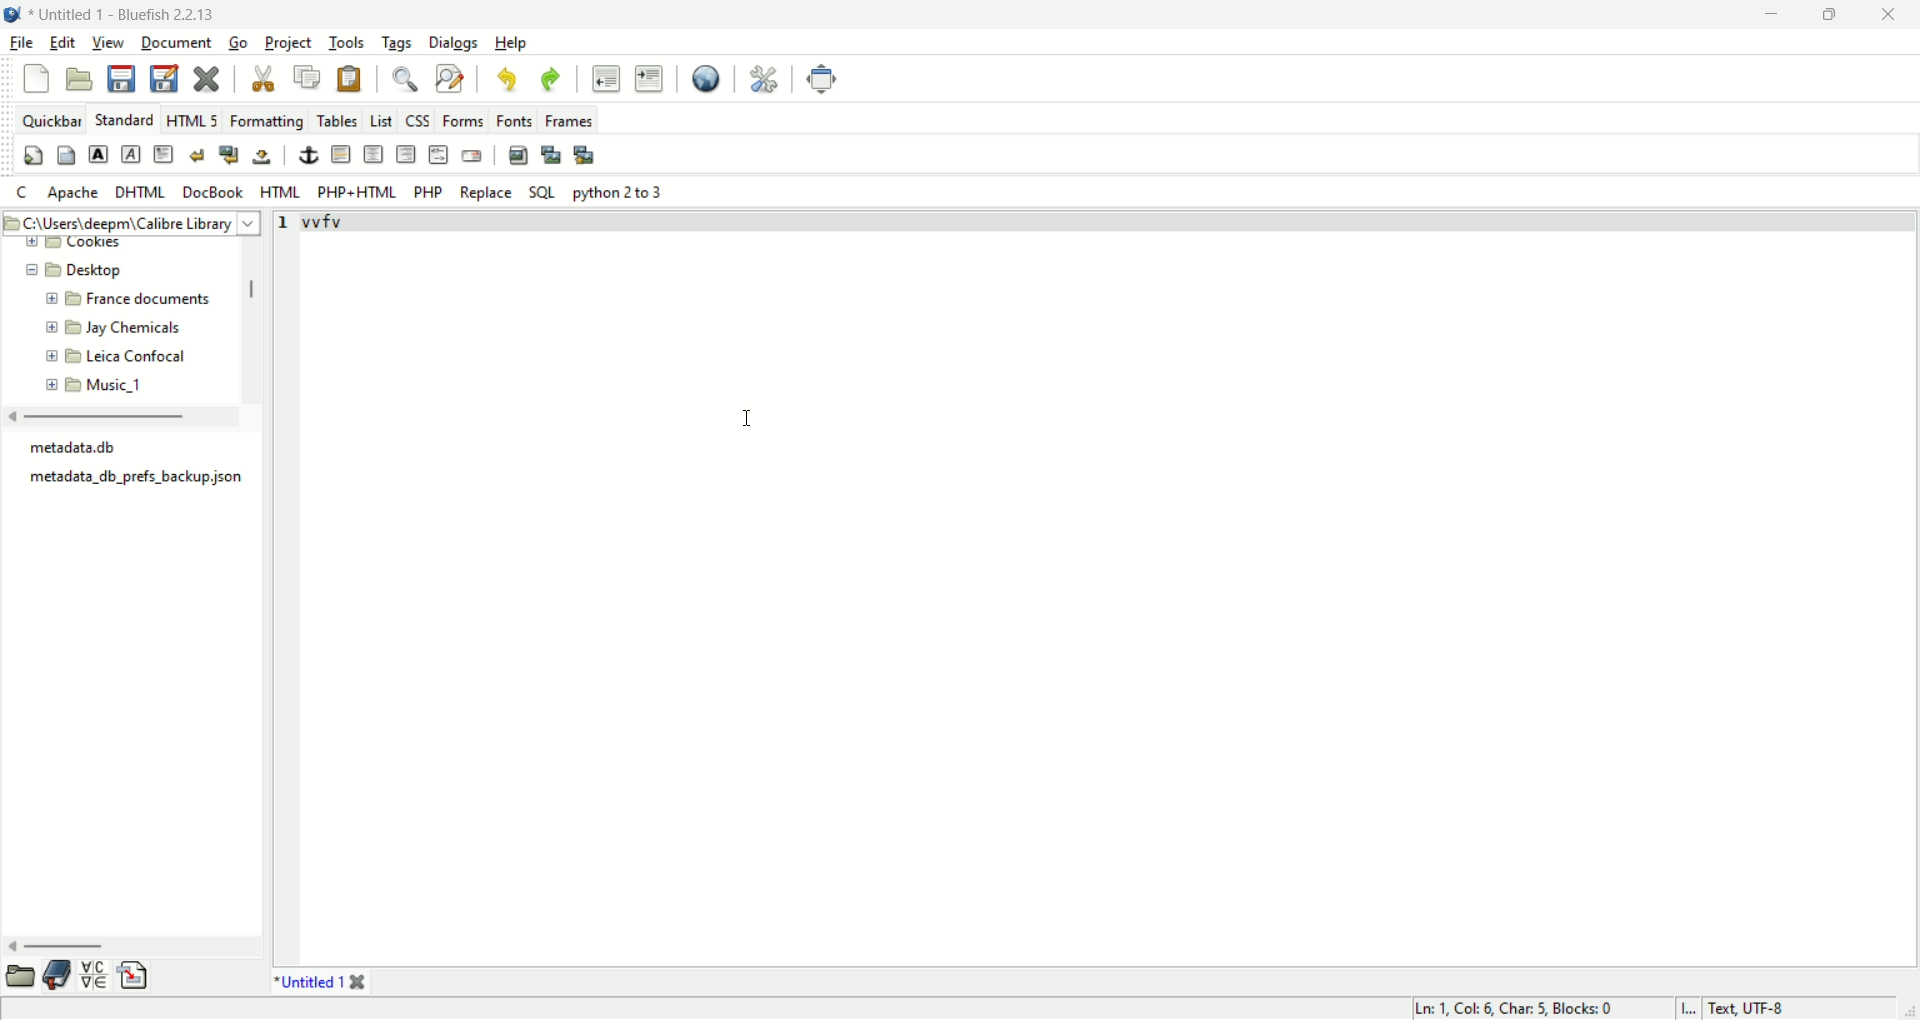  I want to click on strong, so click(97, 153).